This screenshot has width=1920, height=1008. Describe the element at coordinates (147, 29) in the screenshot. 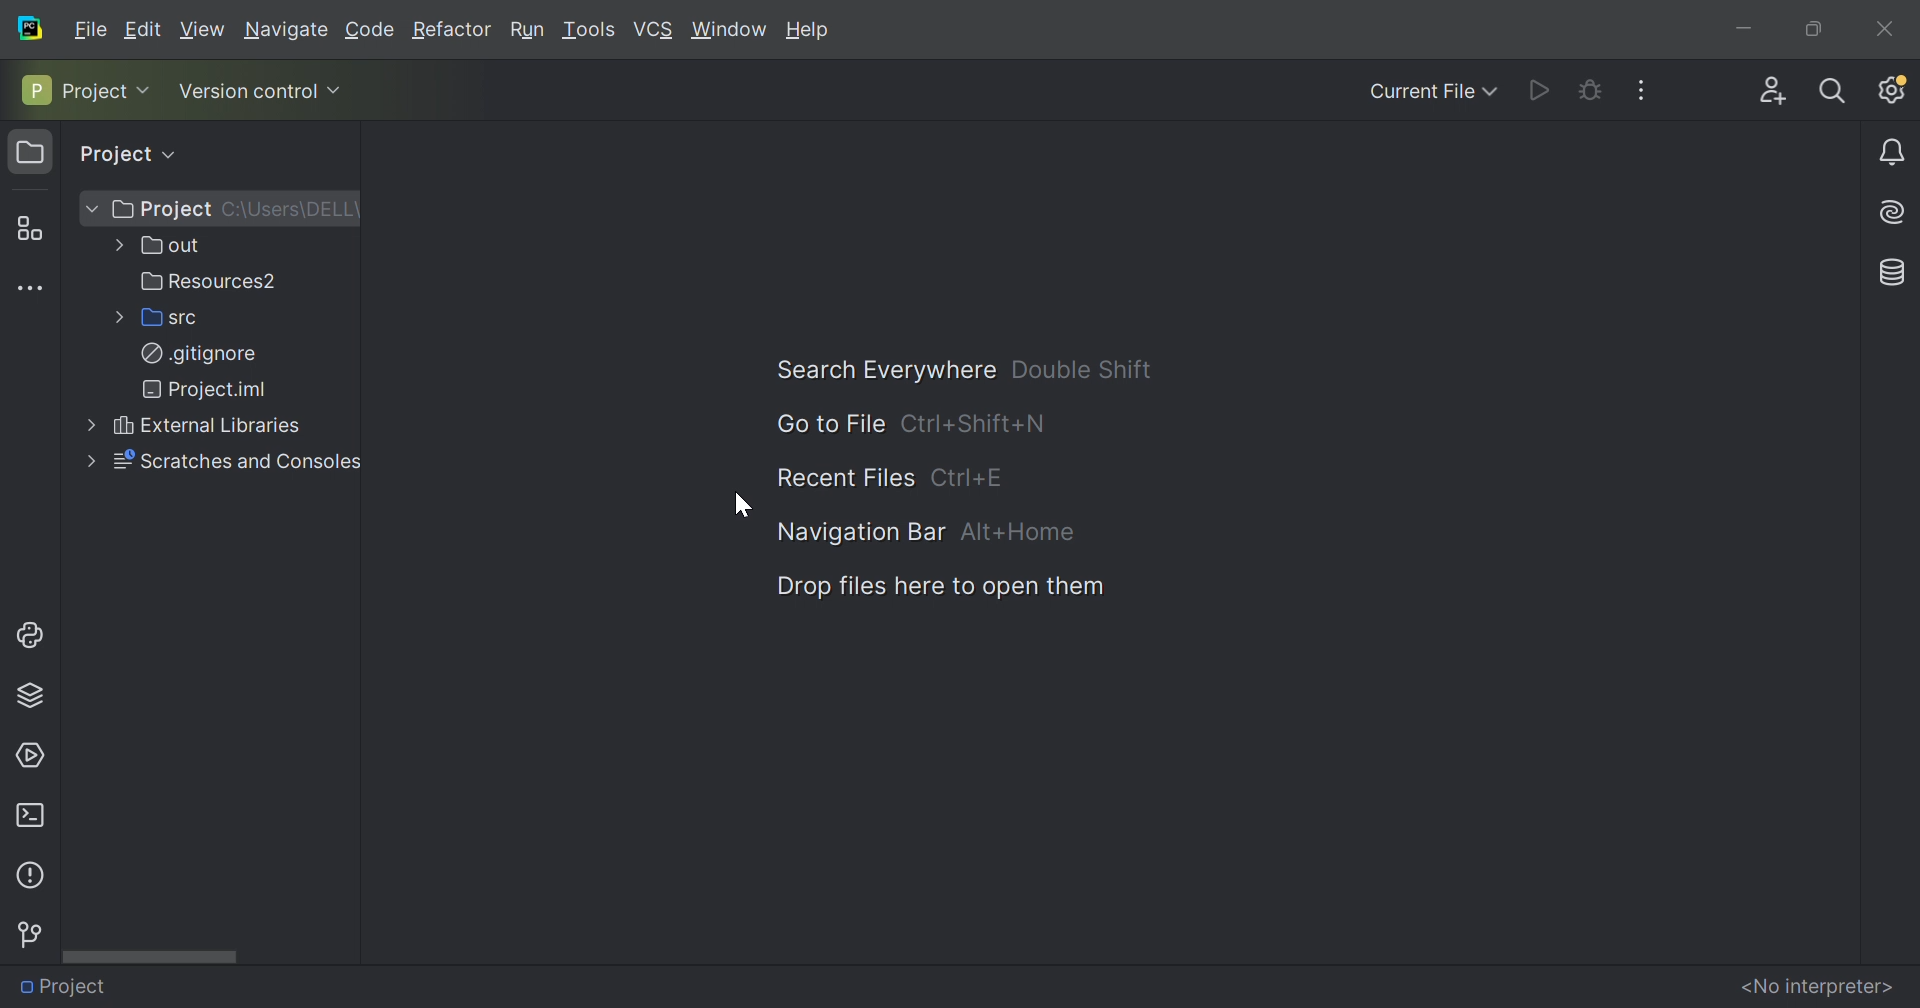

I see `Edit` at that location.